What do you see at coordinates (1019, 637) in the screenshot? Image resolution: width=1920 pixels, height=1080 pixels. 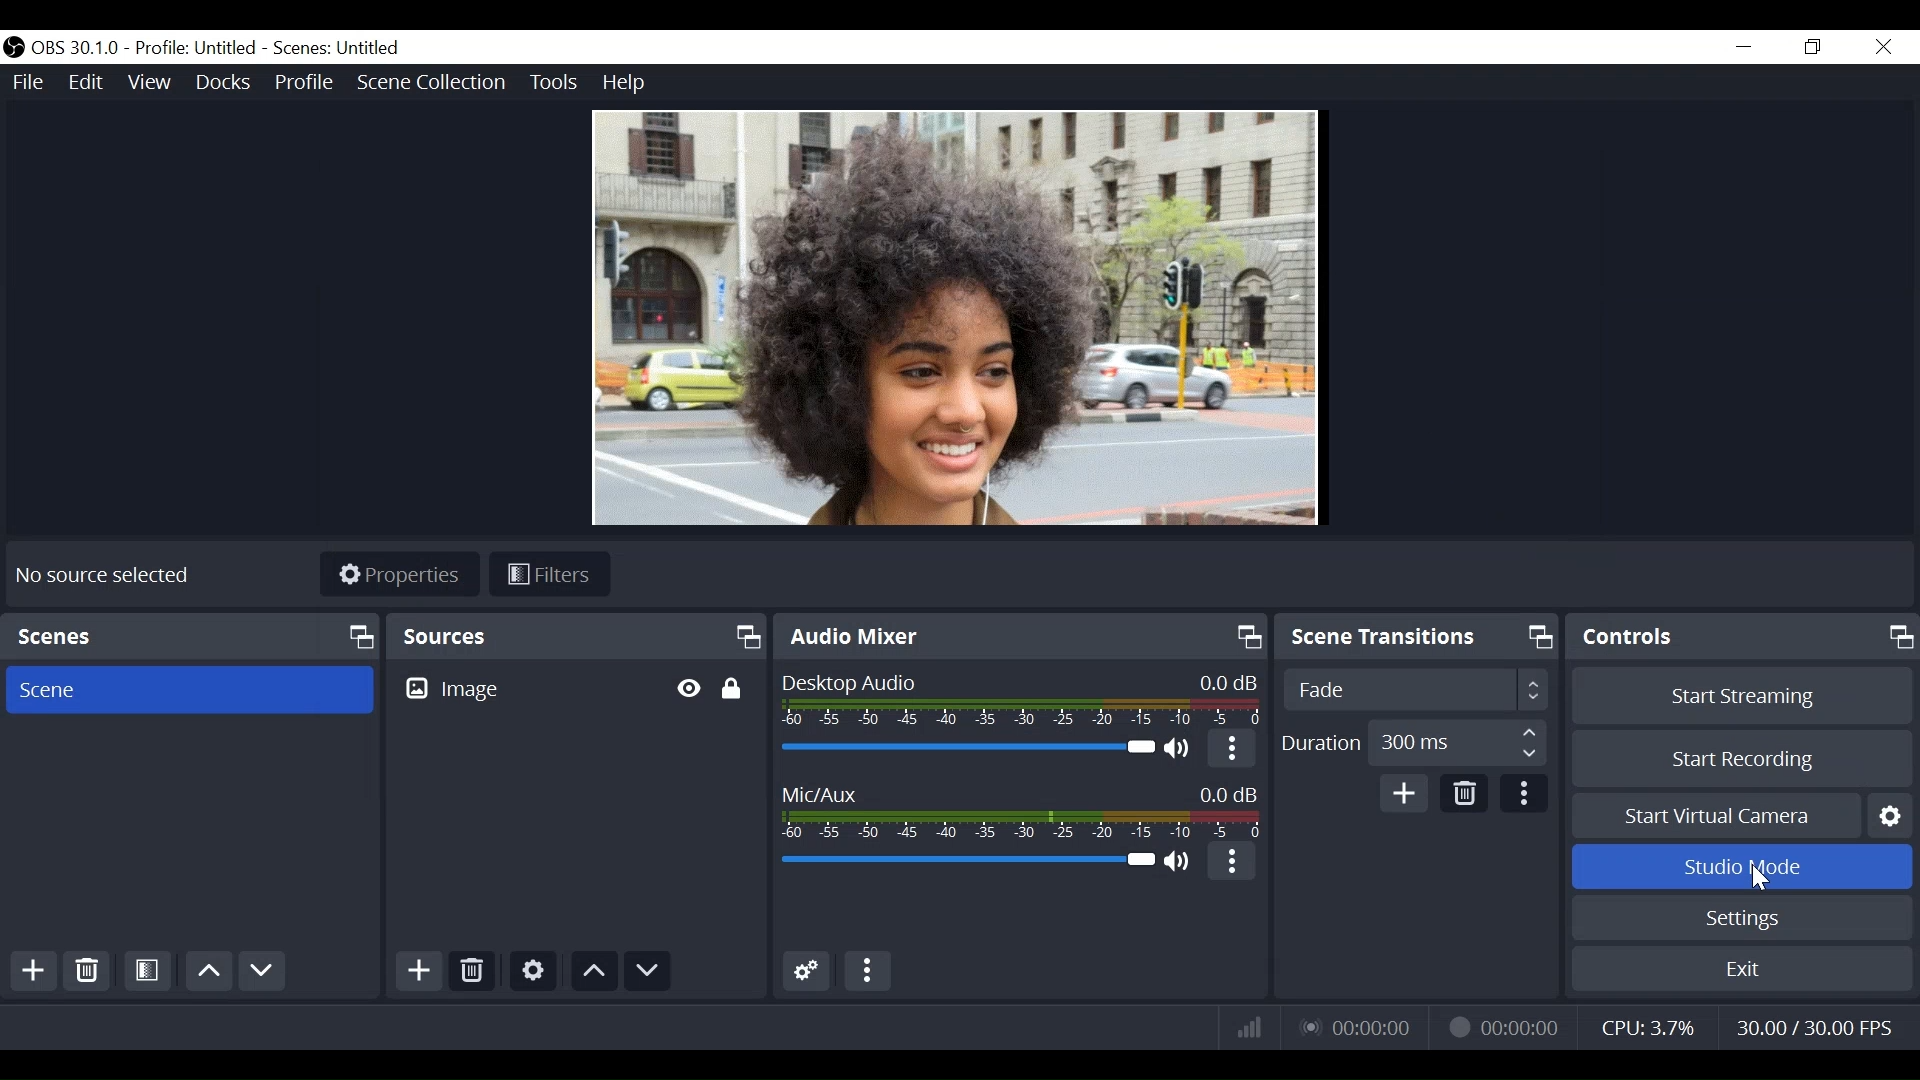 I see `Audio Mixer` at bounding box center [1019, 637].